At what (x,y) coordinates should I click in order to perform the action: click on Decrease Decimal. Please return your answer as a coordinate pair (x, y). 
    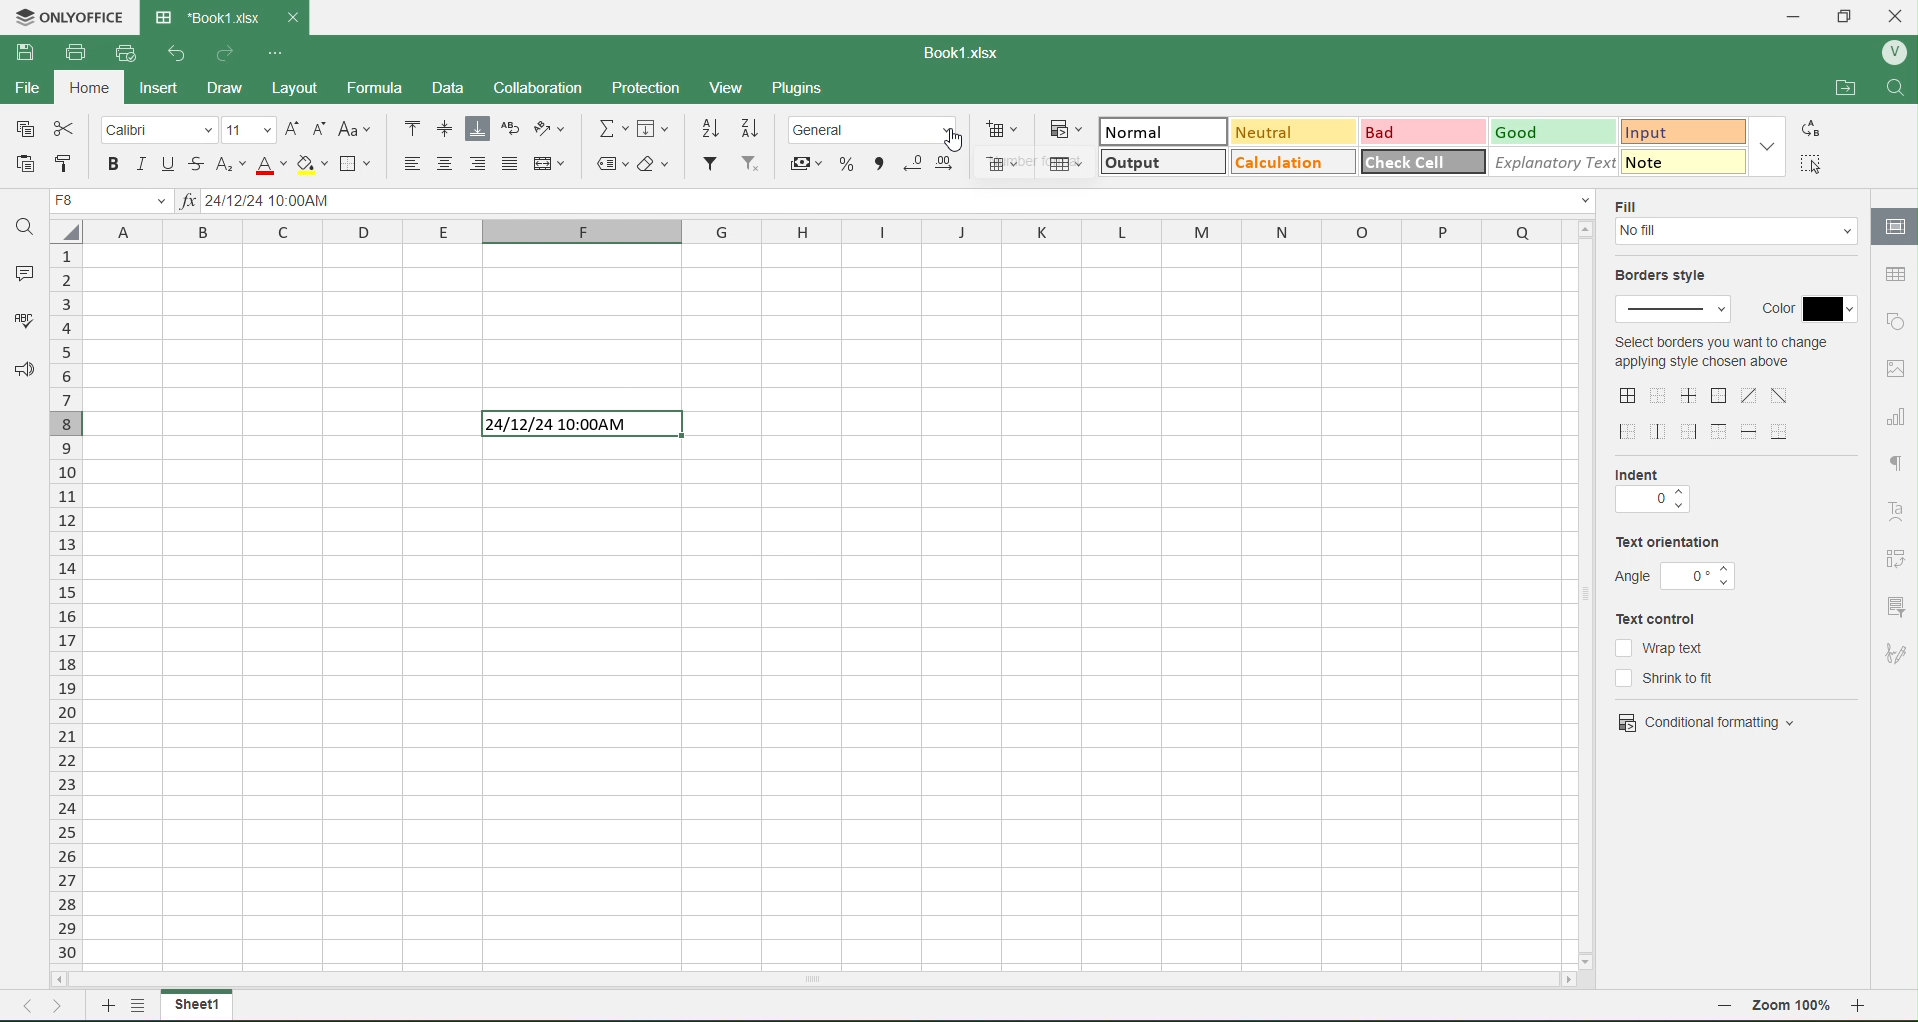
    Looking at the image, I should click on (912, 162).